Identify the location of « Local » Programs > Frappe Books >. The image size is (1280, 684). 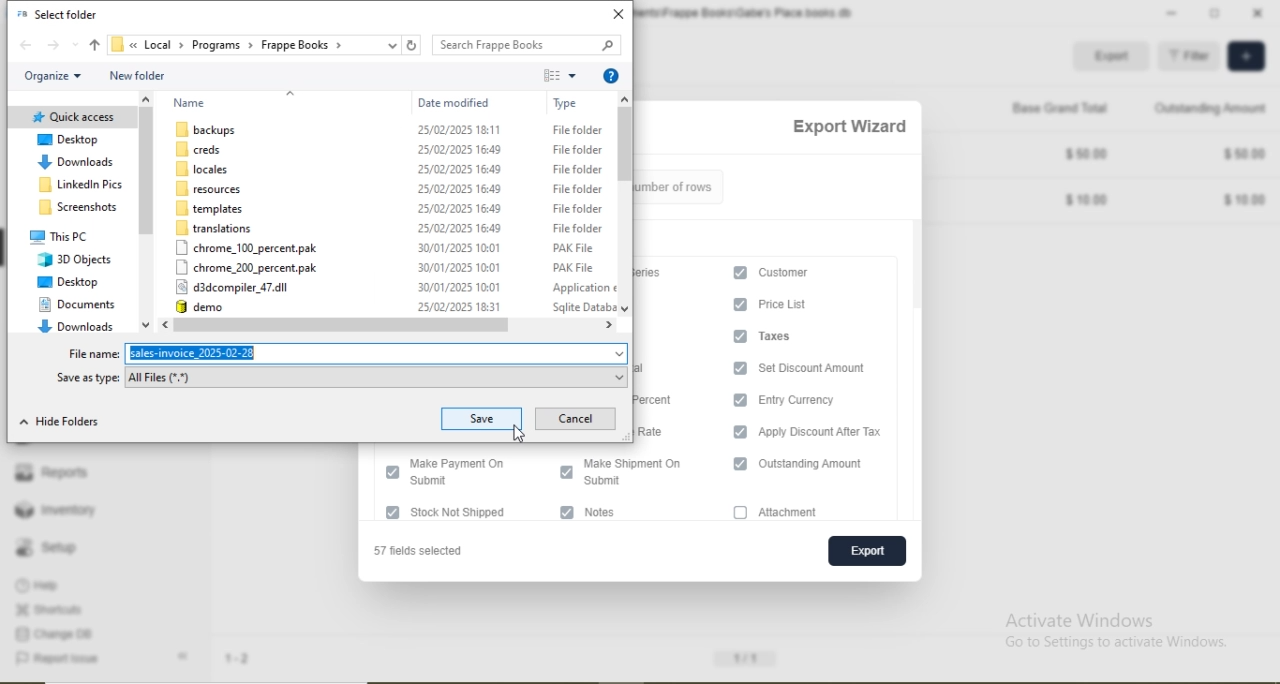
(226, 44).